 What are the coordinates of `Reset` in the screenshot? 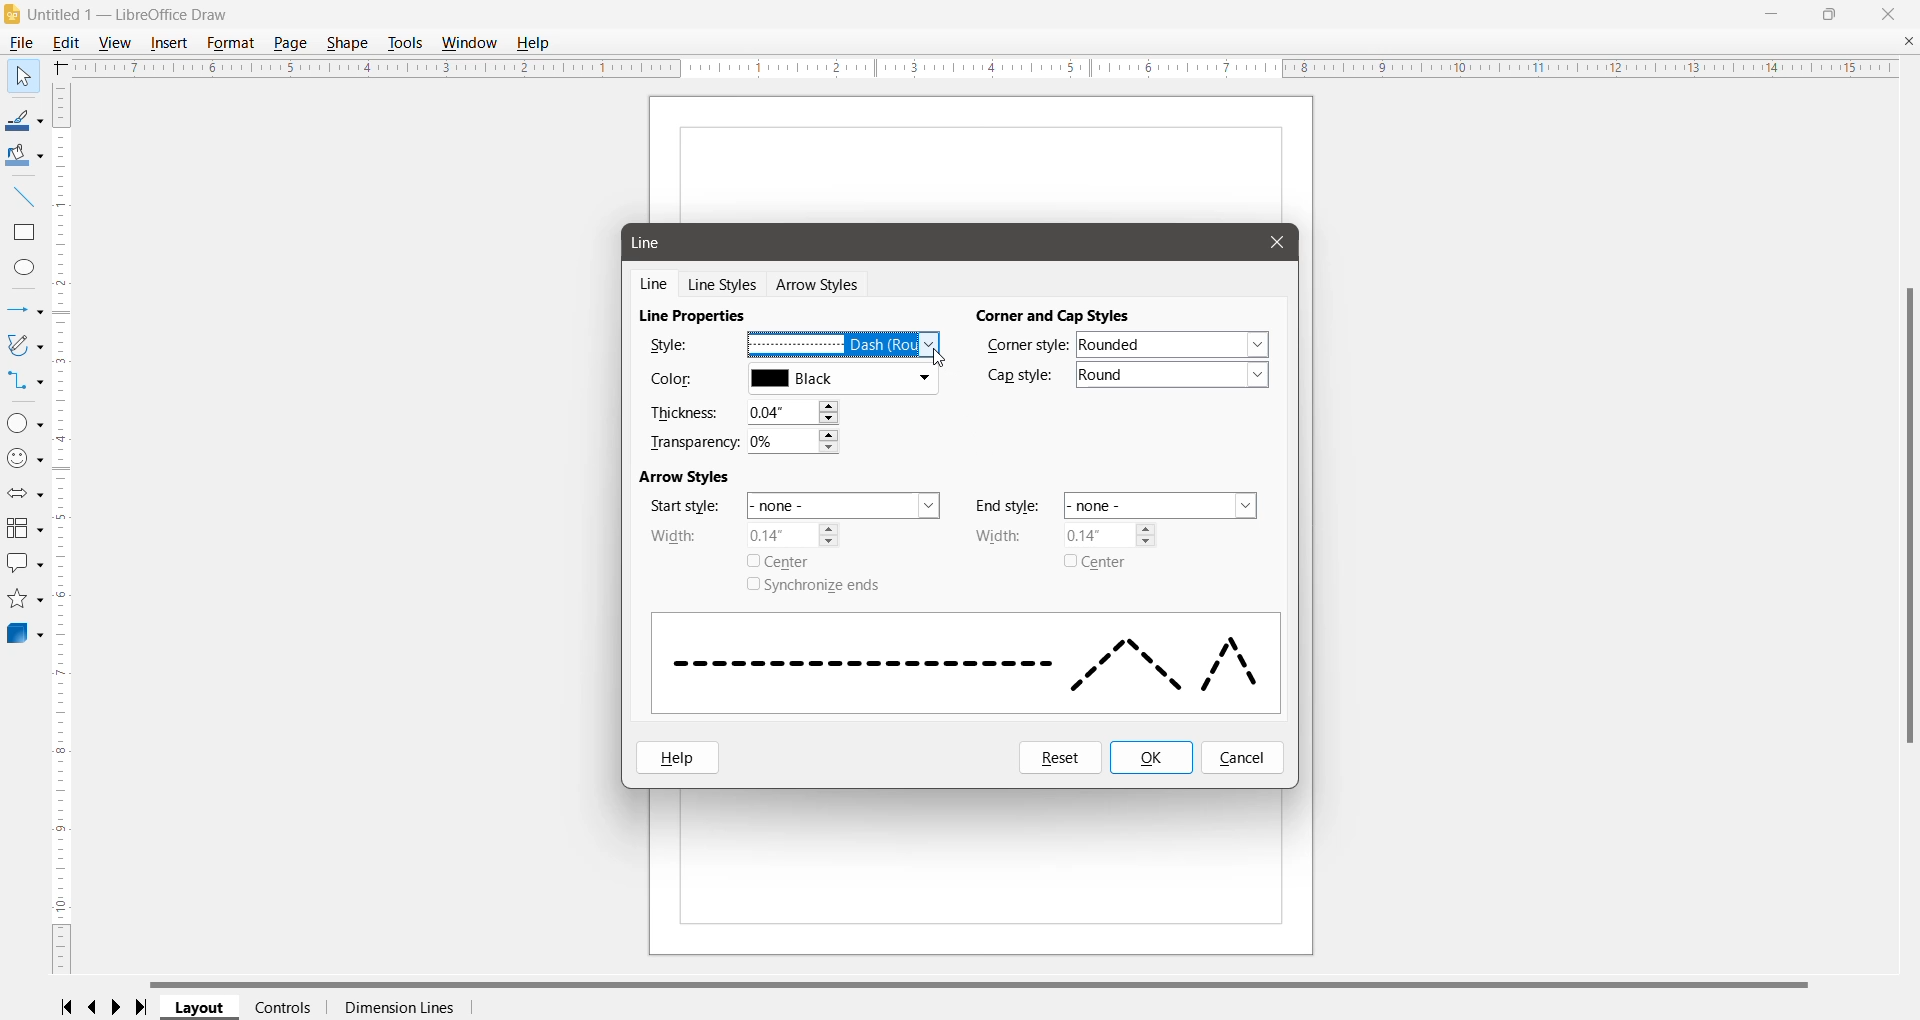 It's located at (1060, 758).